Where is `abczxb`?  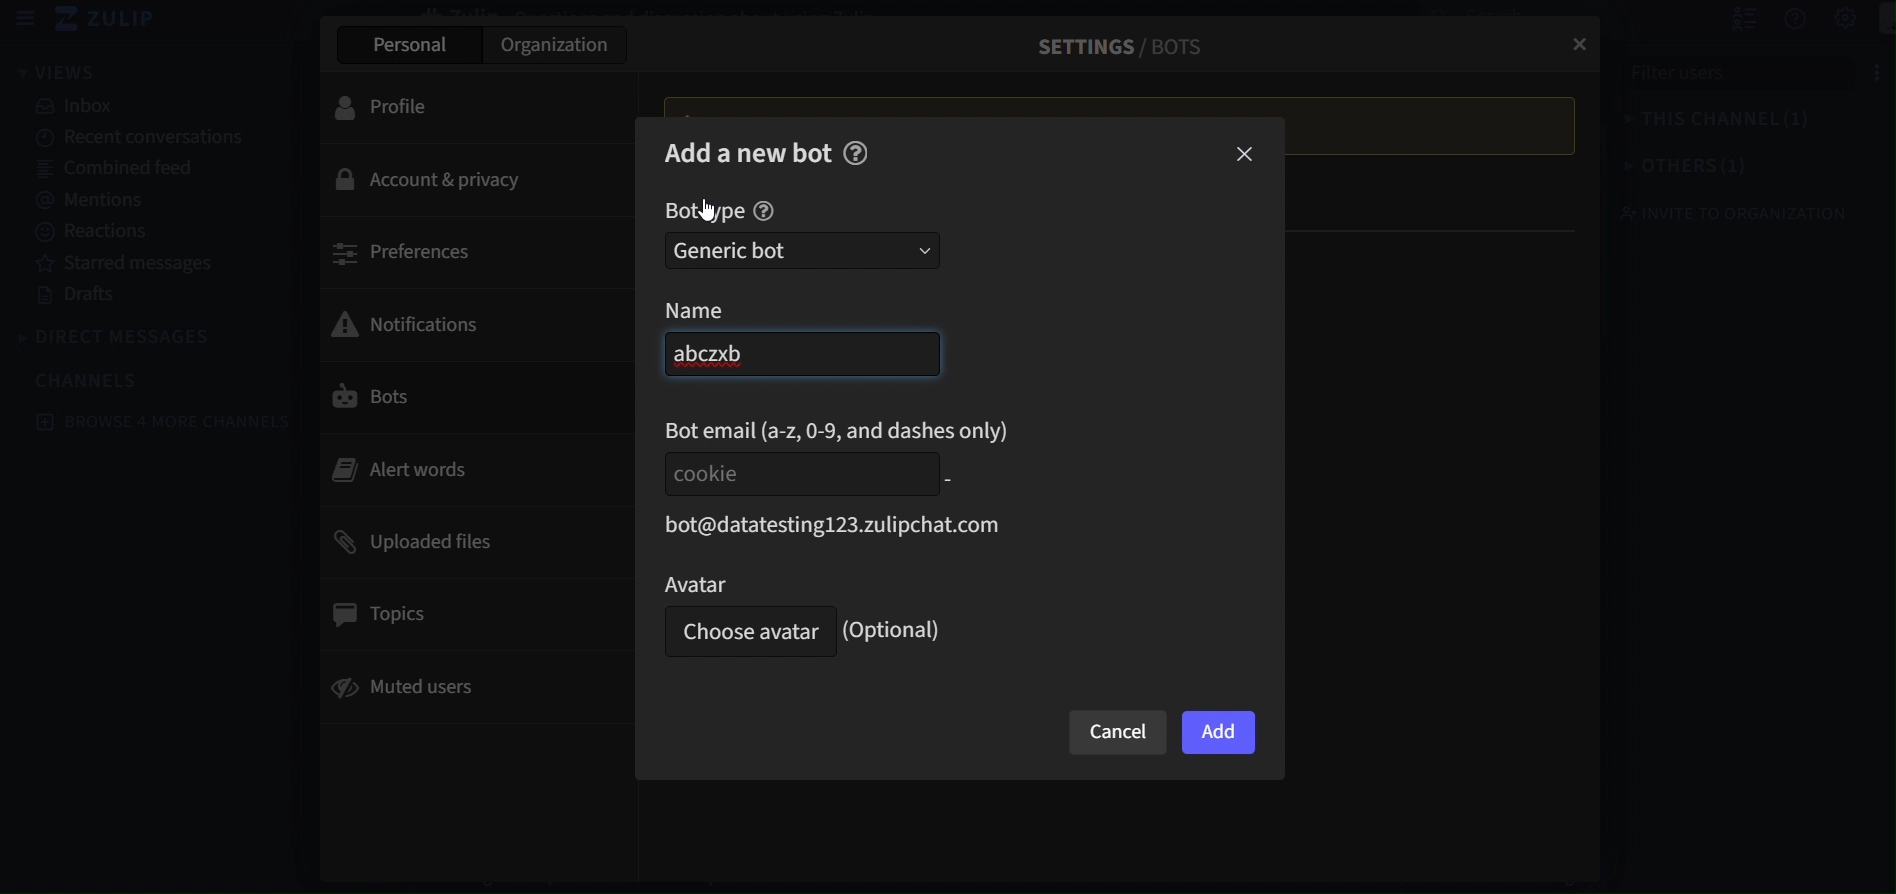
abczxb is located at coordinates (796, 355).